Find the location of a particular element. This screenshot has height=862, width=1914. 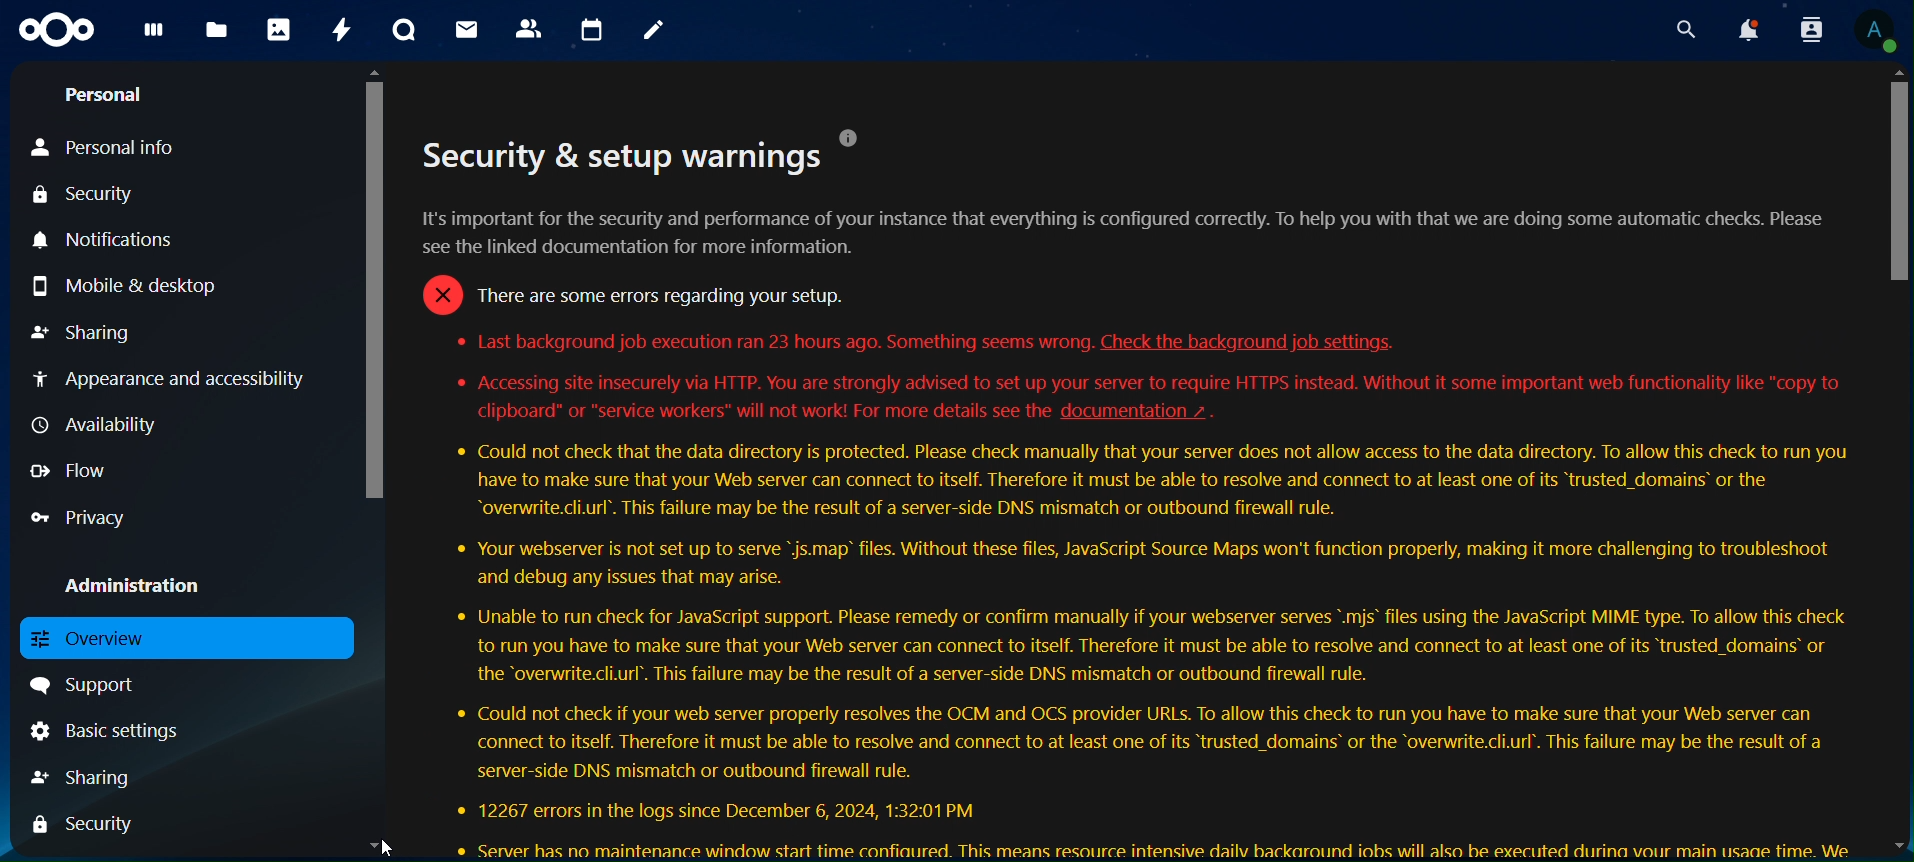

icon is located at coordinates (59, 31).